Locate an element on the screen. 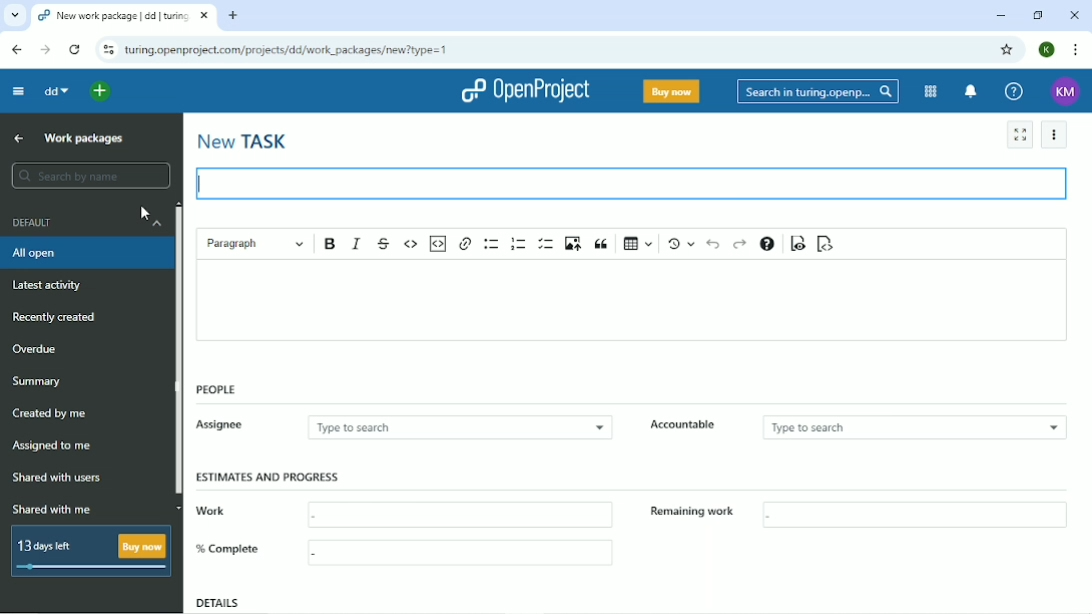  Accountable is located at coordinates (690, 428).